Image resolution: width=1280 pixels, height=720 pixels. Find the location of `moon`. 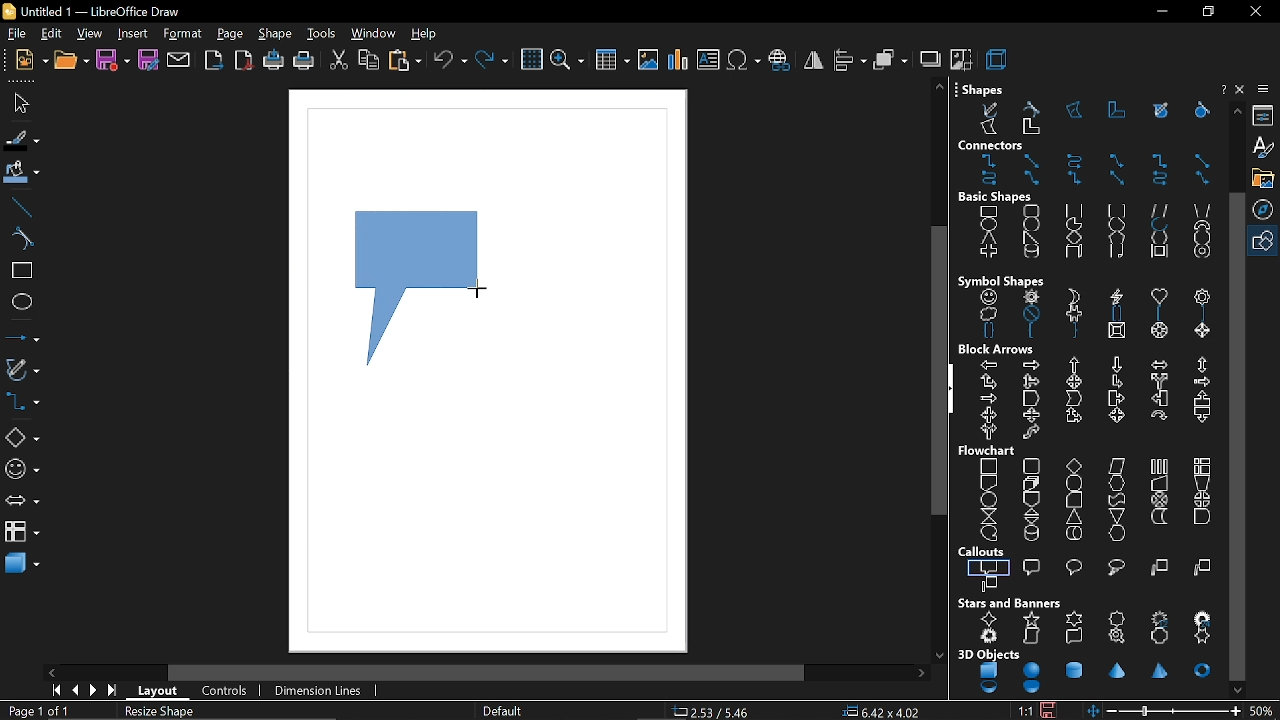

moon is located at coordinates (1071, 294).